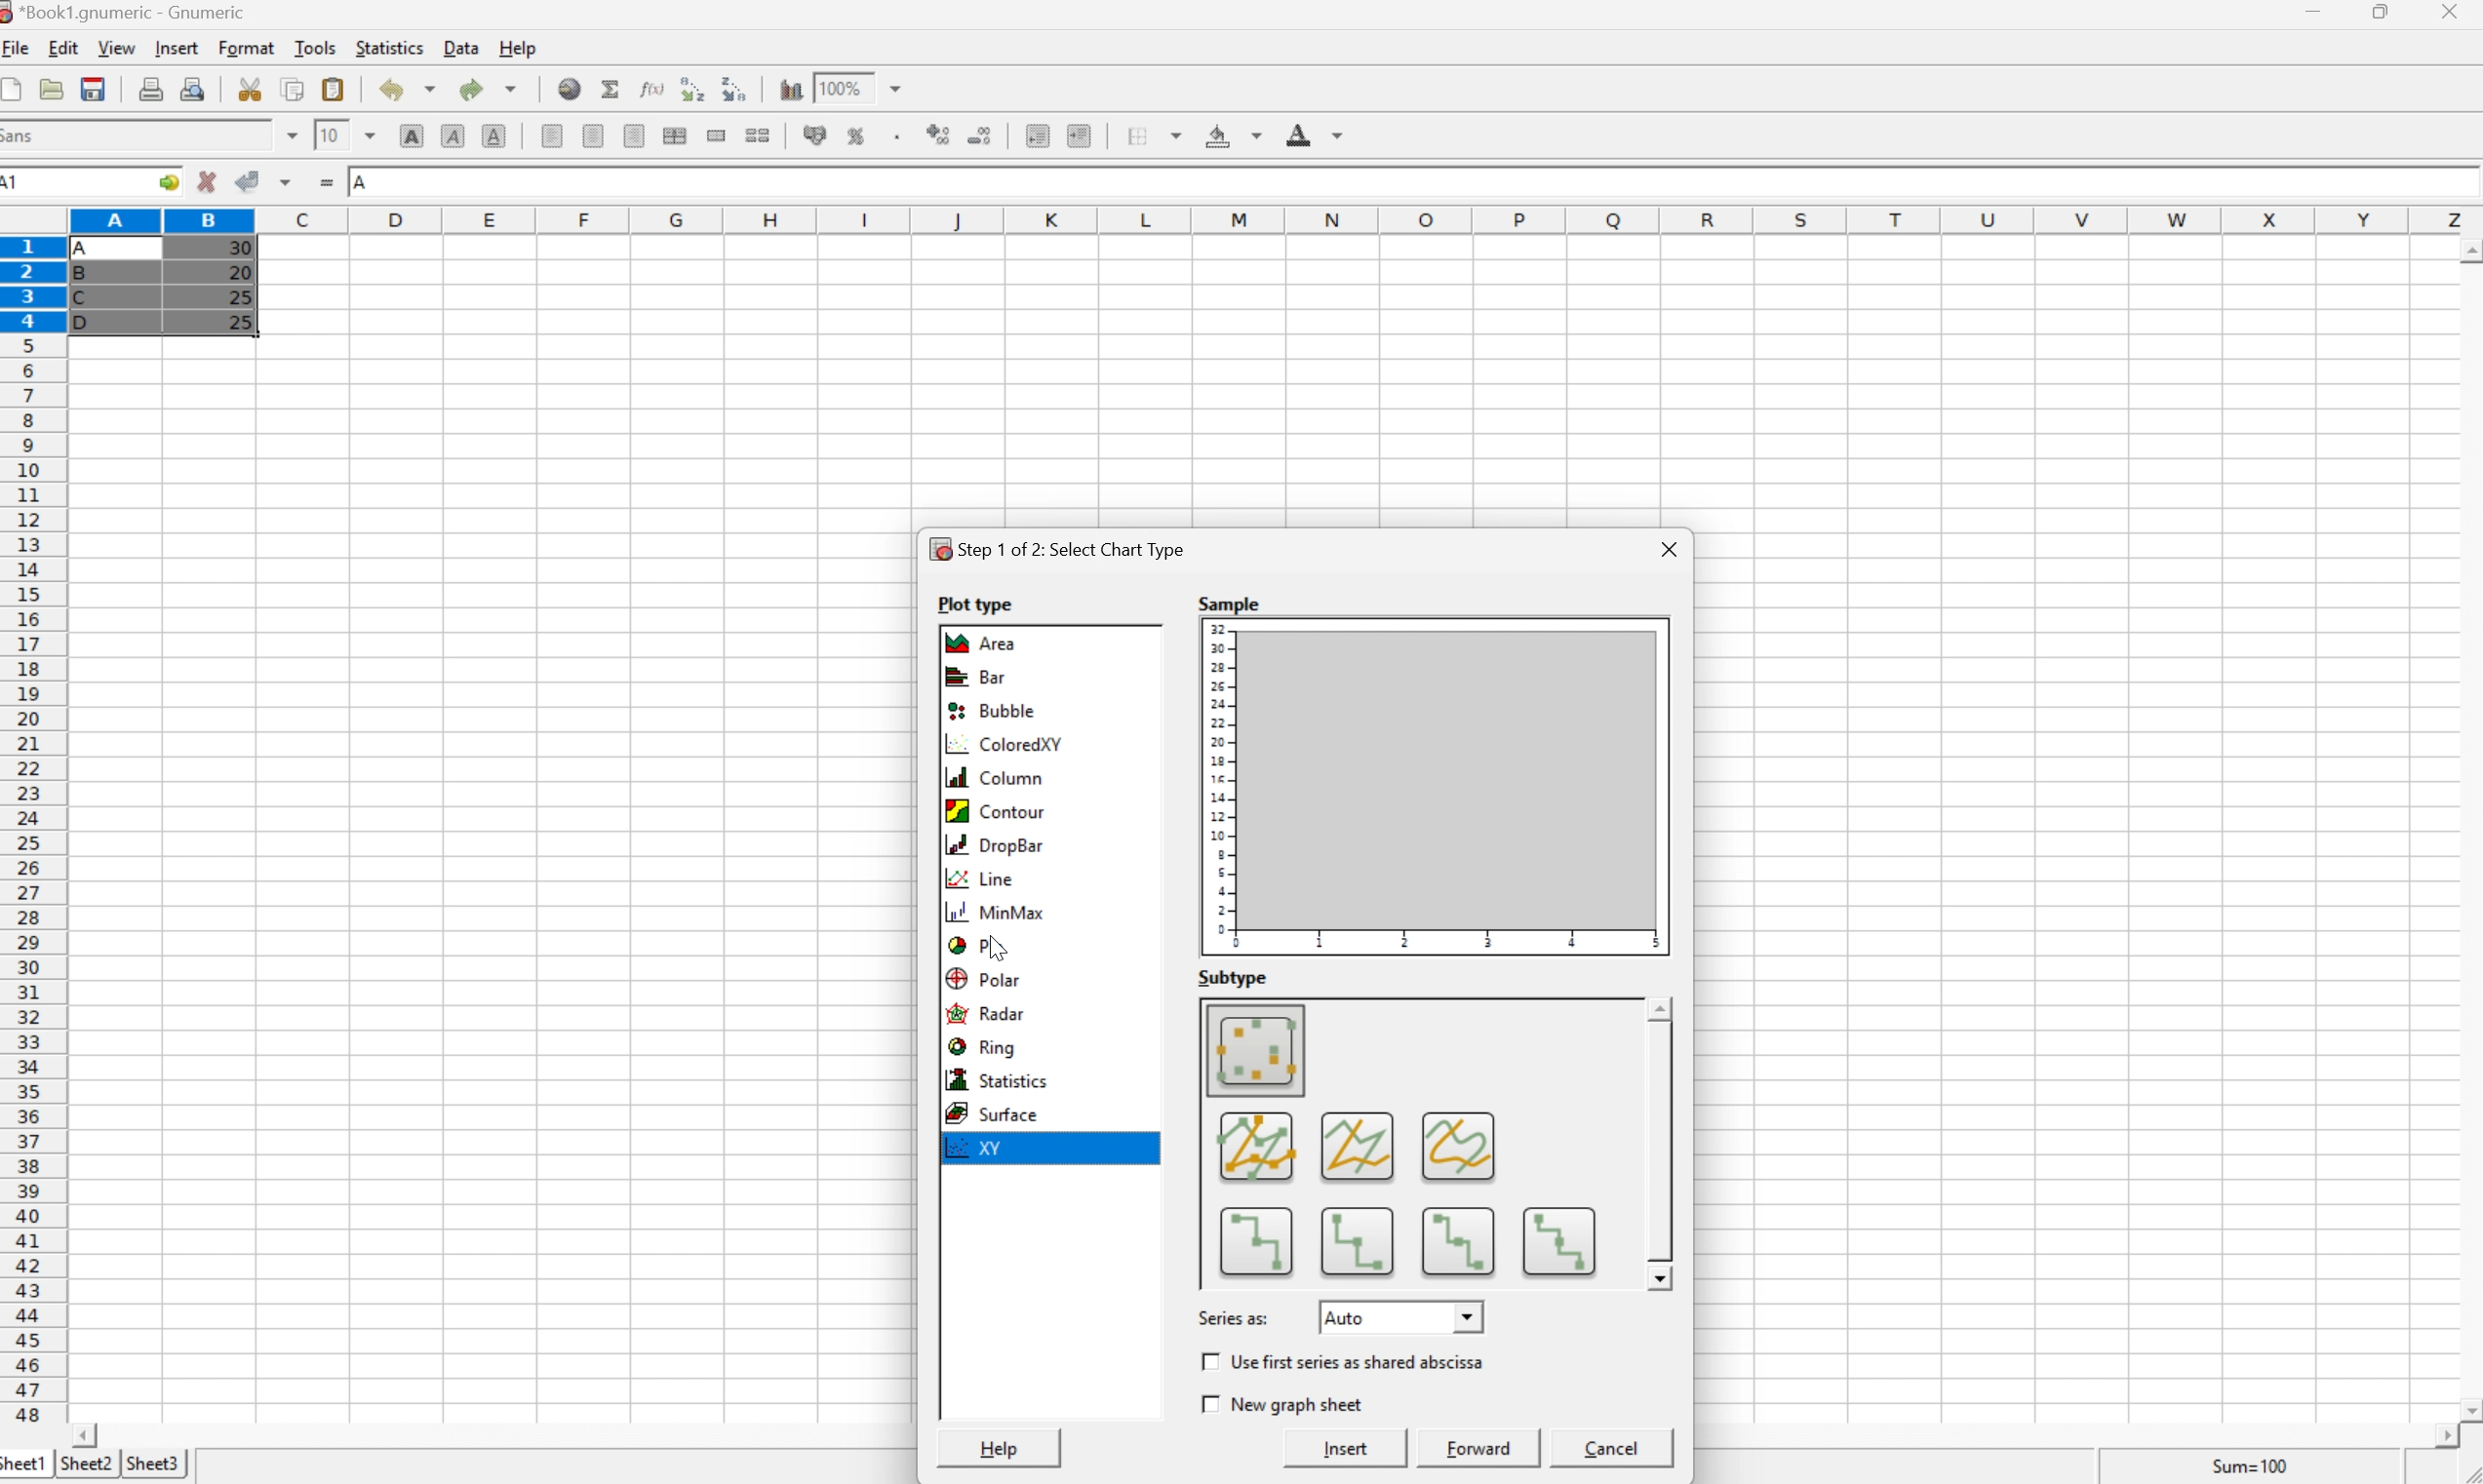 This screenshot has width=2483, height=1484. What do you see at coordinates (983, 976) in the screenshot?
I see `Polar` at bounding box center [983, 976].